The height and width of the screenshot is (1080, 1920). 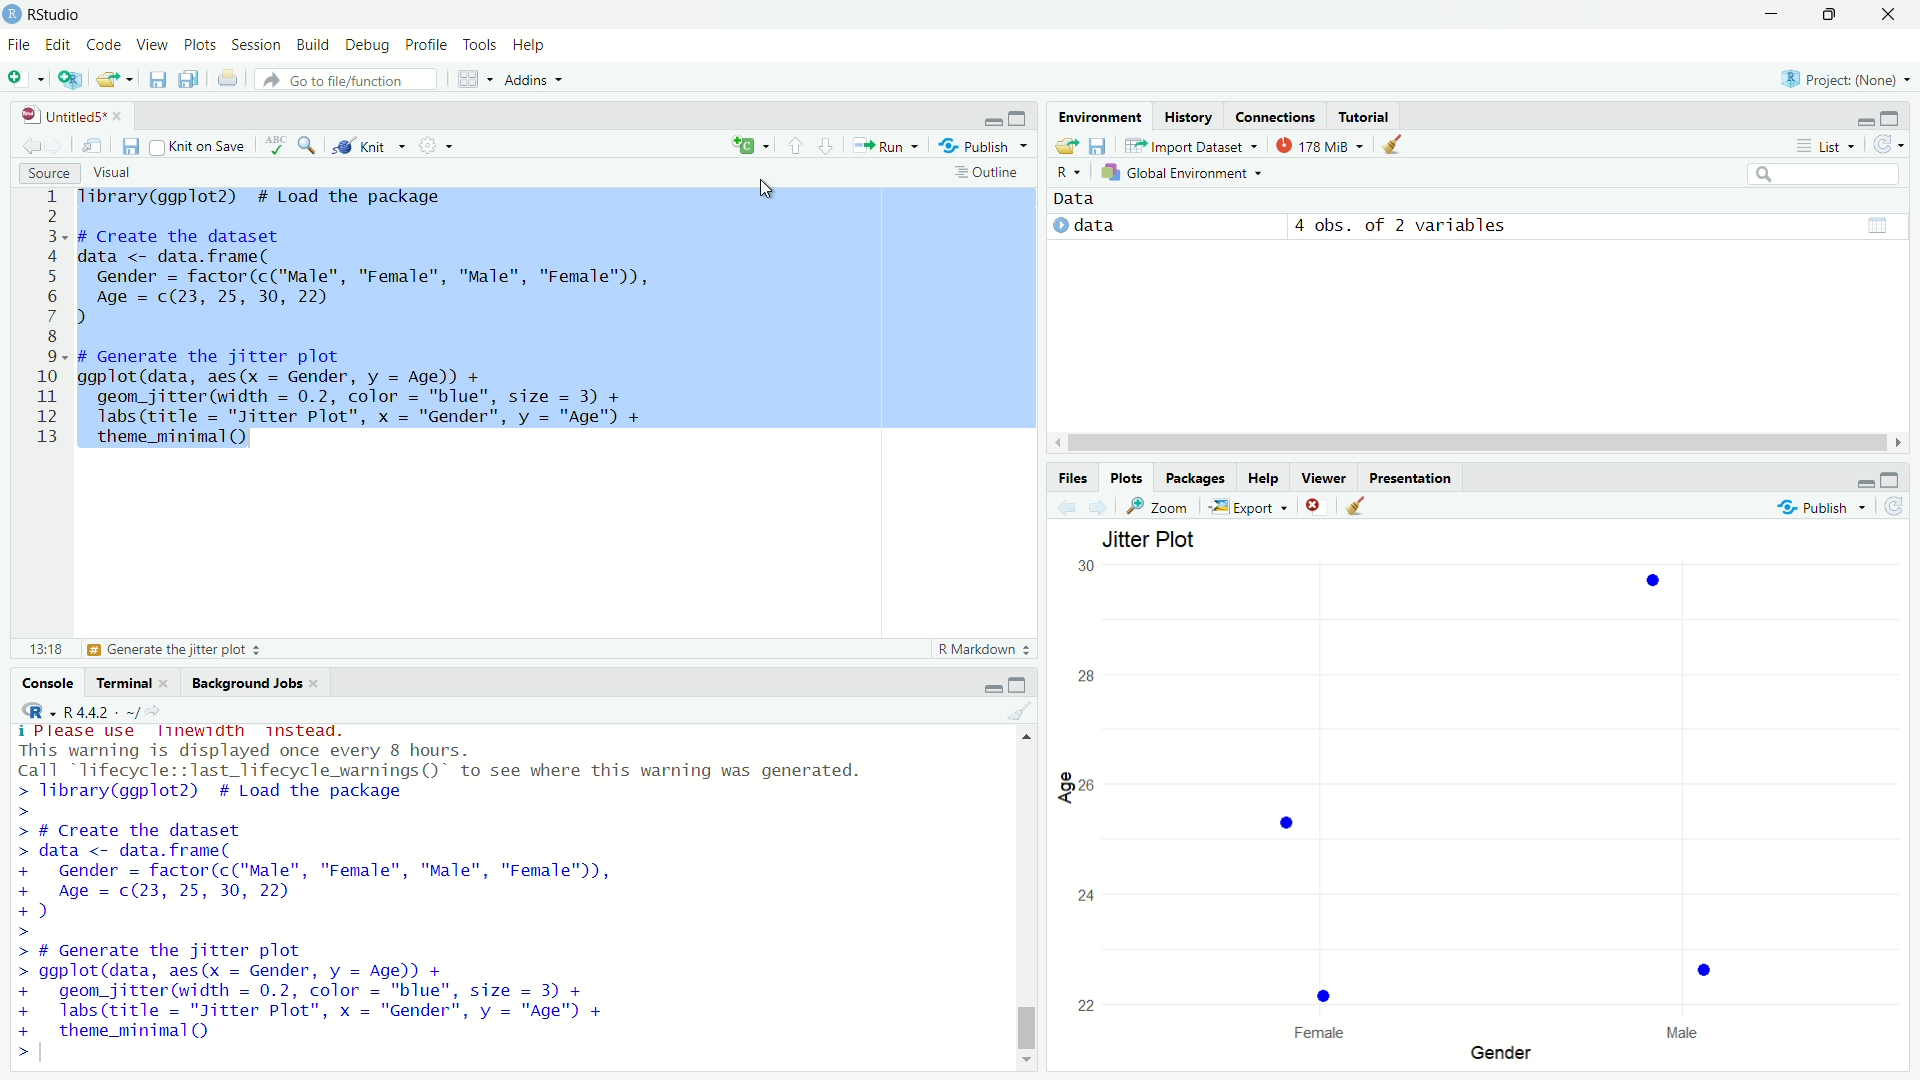 I want to click on packages, so click(x=1196, y=478).